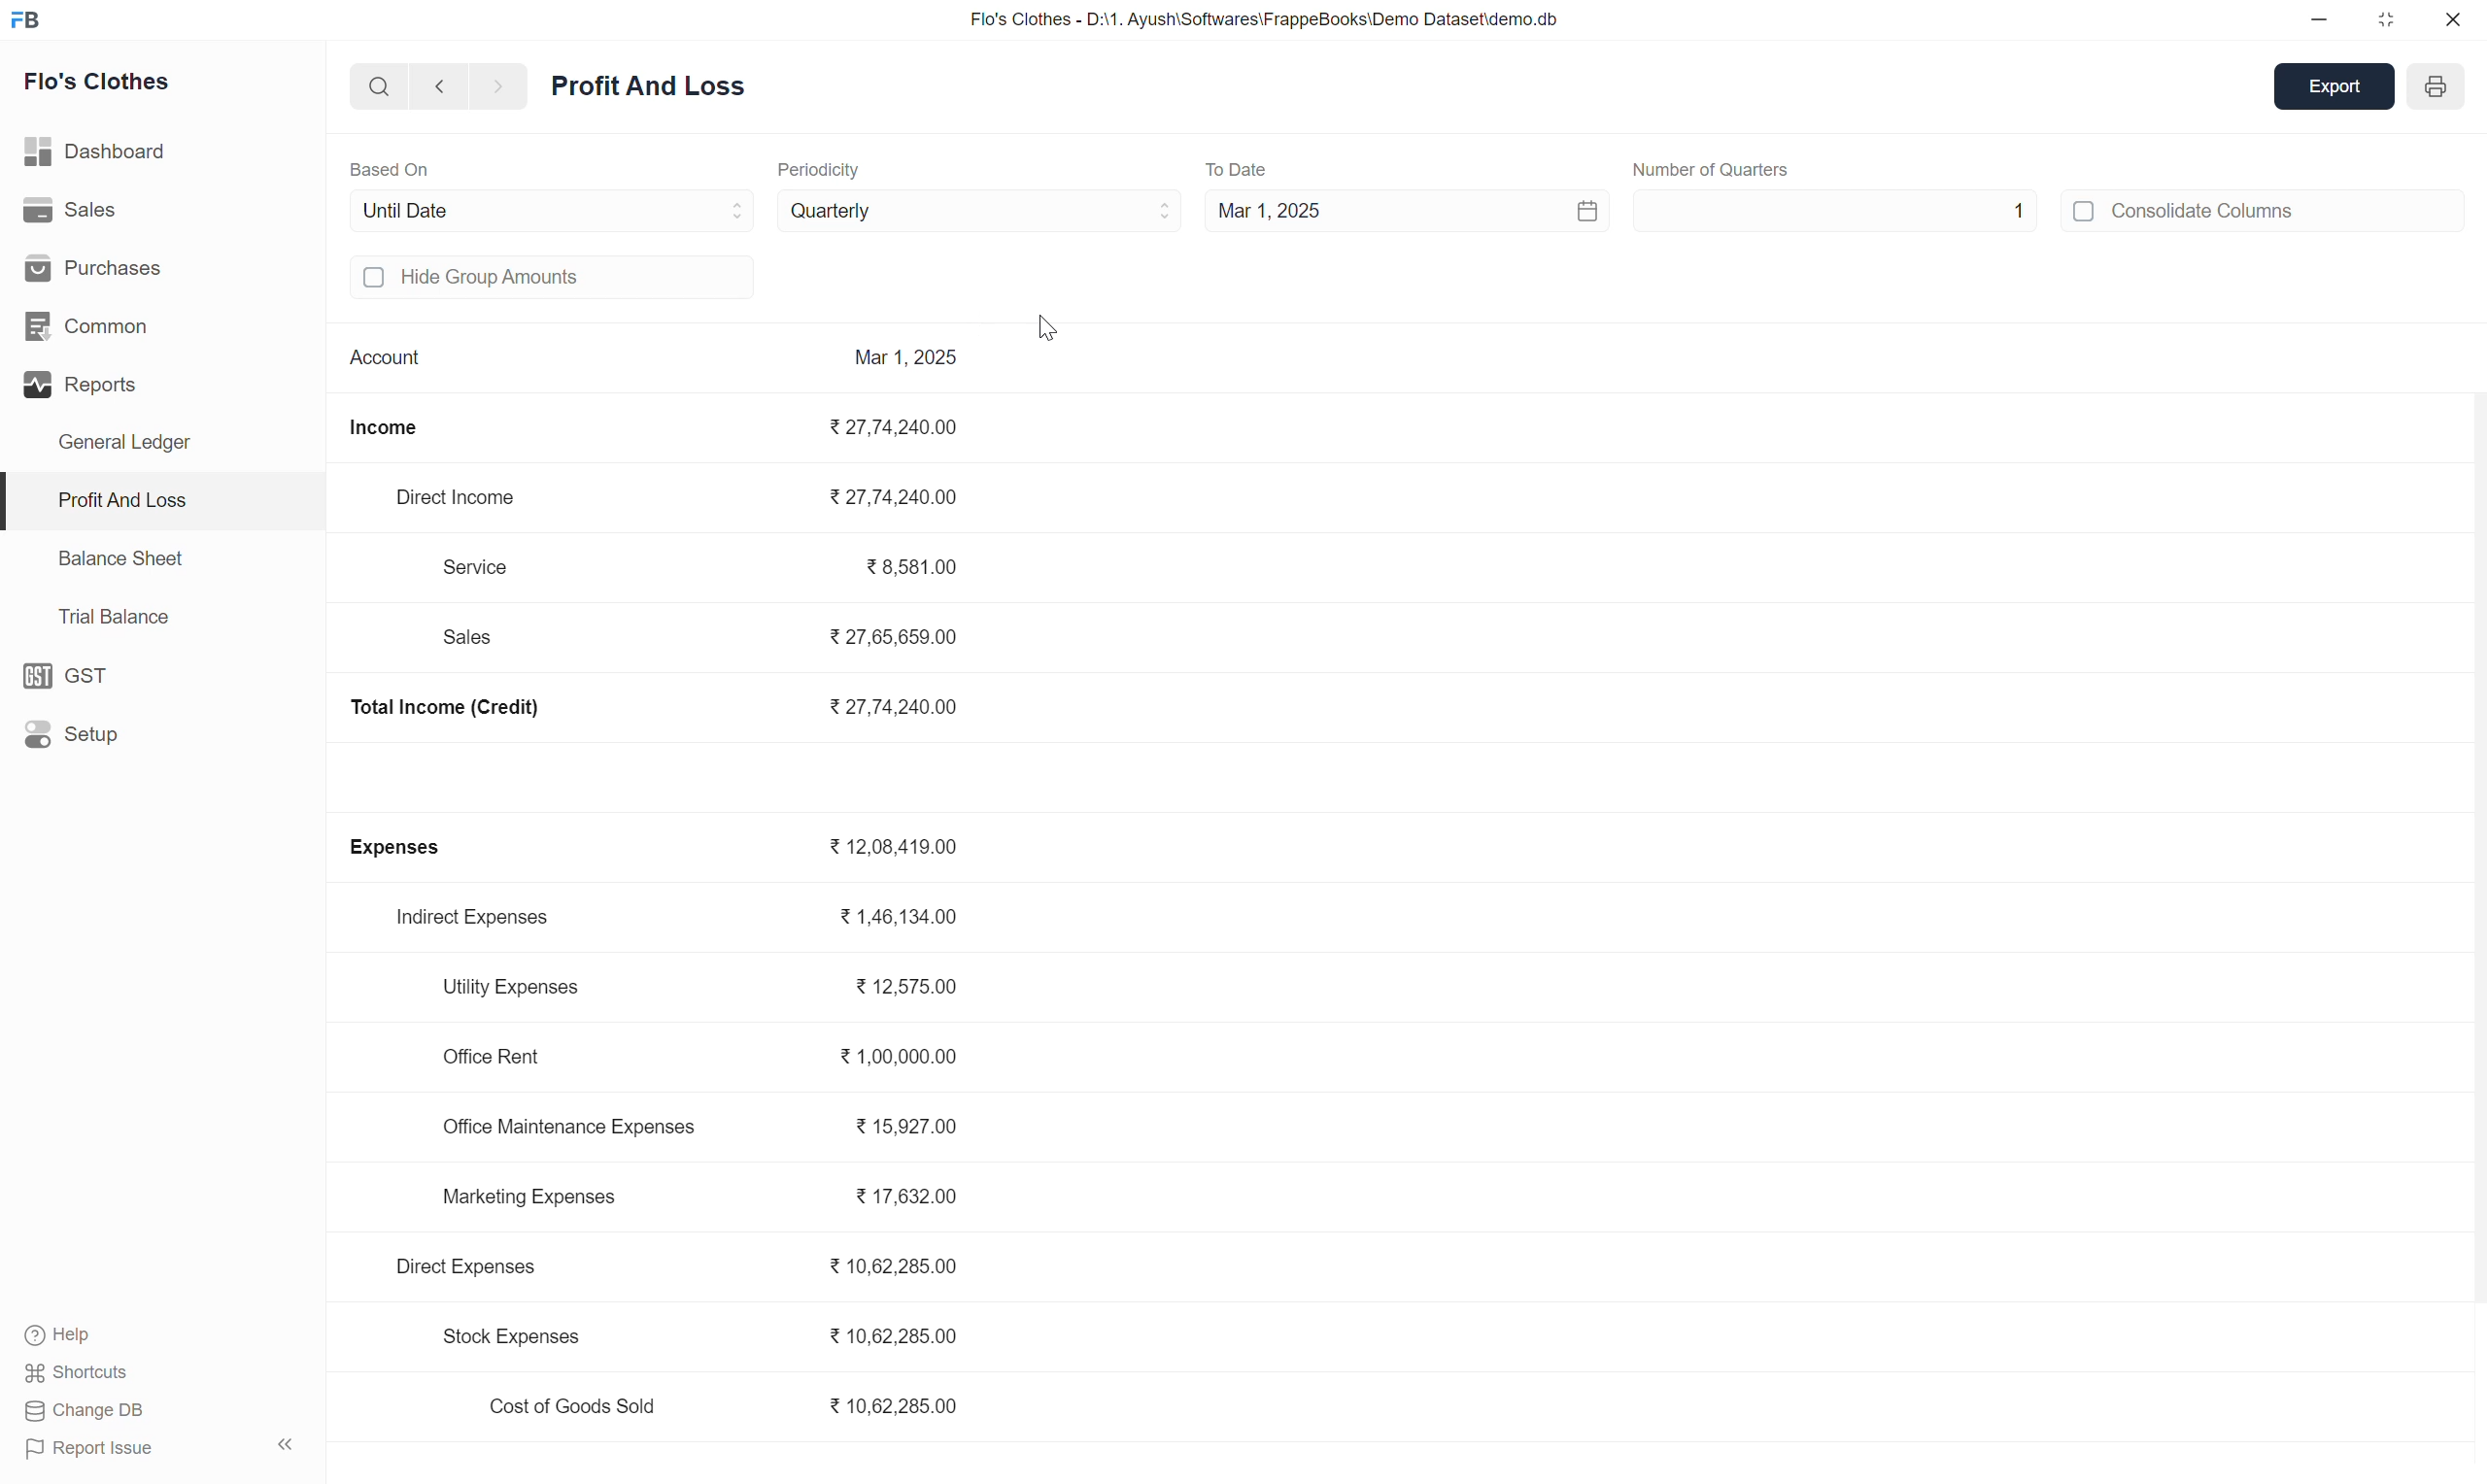 The width and height of the screenshot is (2487, 1484). I want to click on change DB, so click(107, 1411).